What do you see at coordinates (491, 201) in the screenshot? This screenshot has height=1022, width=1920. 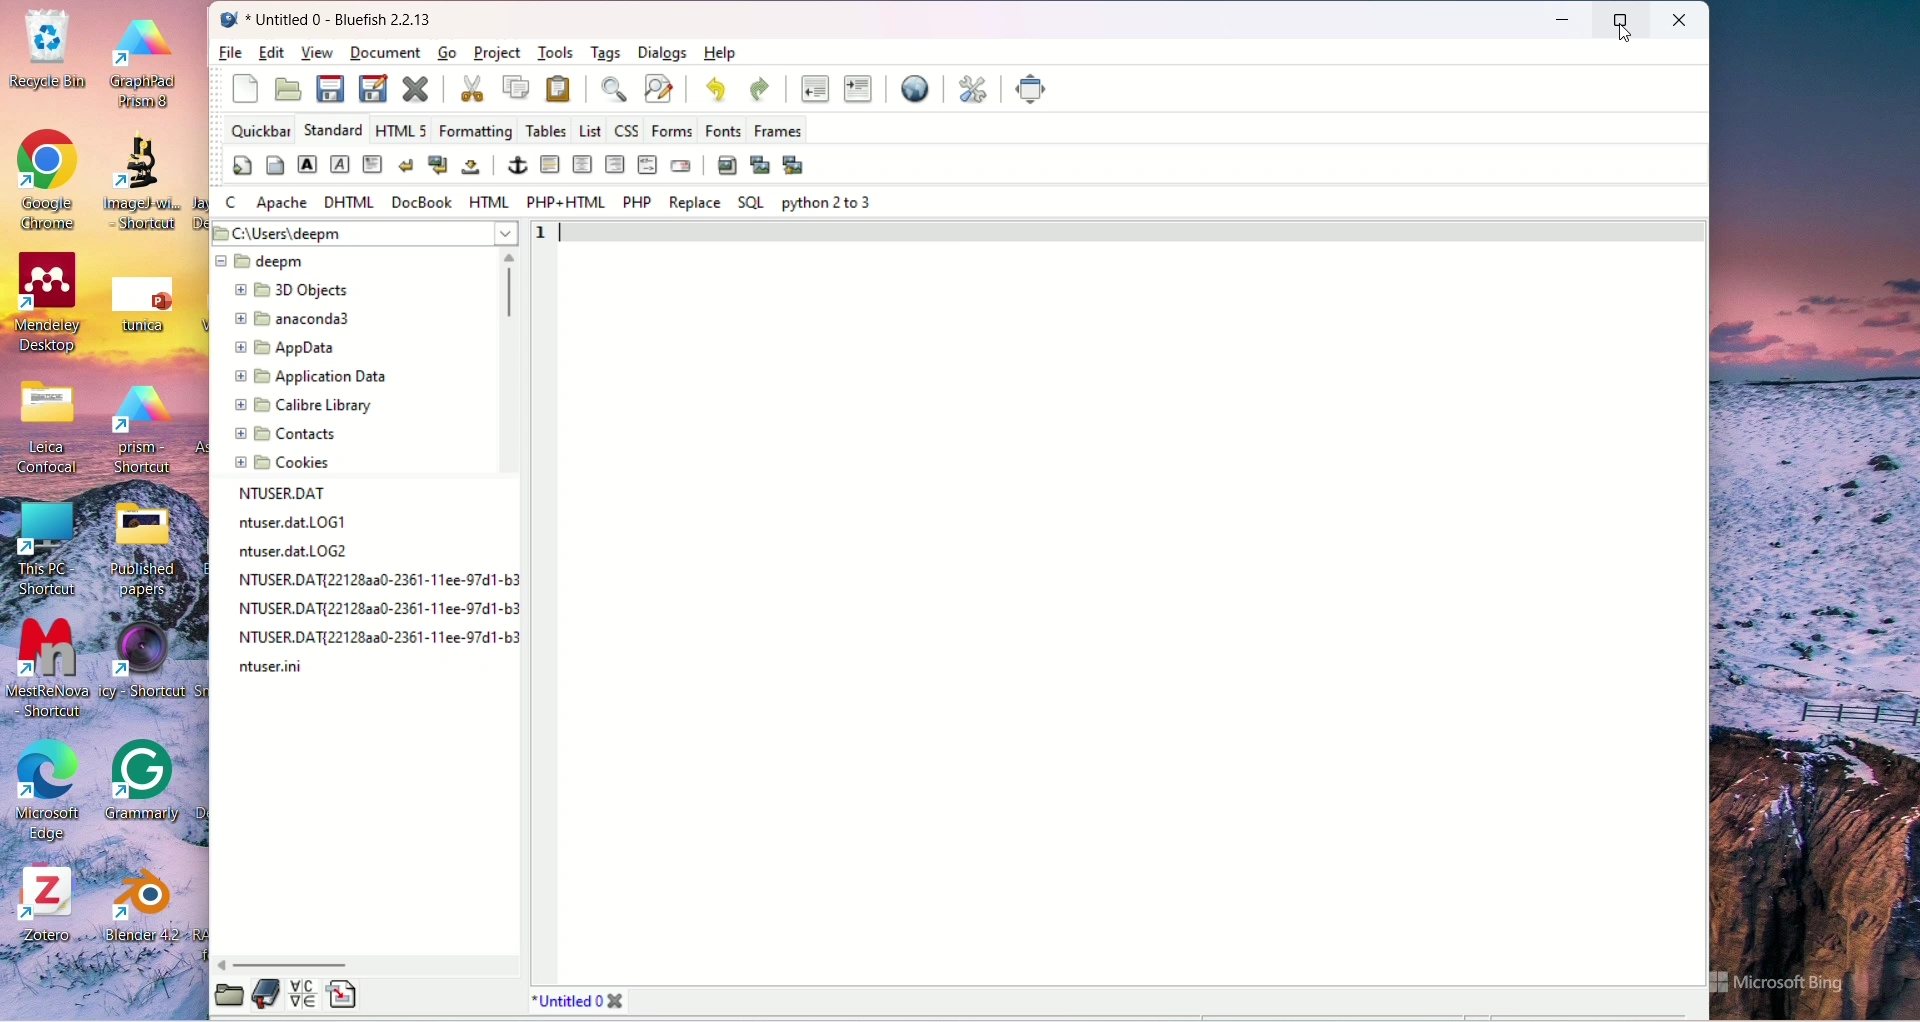 I see `HTML` at bounding box center [491, 201].